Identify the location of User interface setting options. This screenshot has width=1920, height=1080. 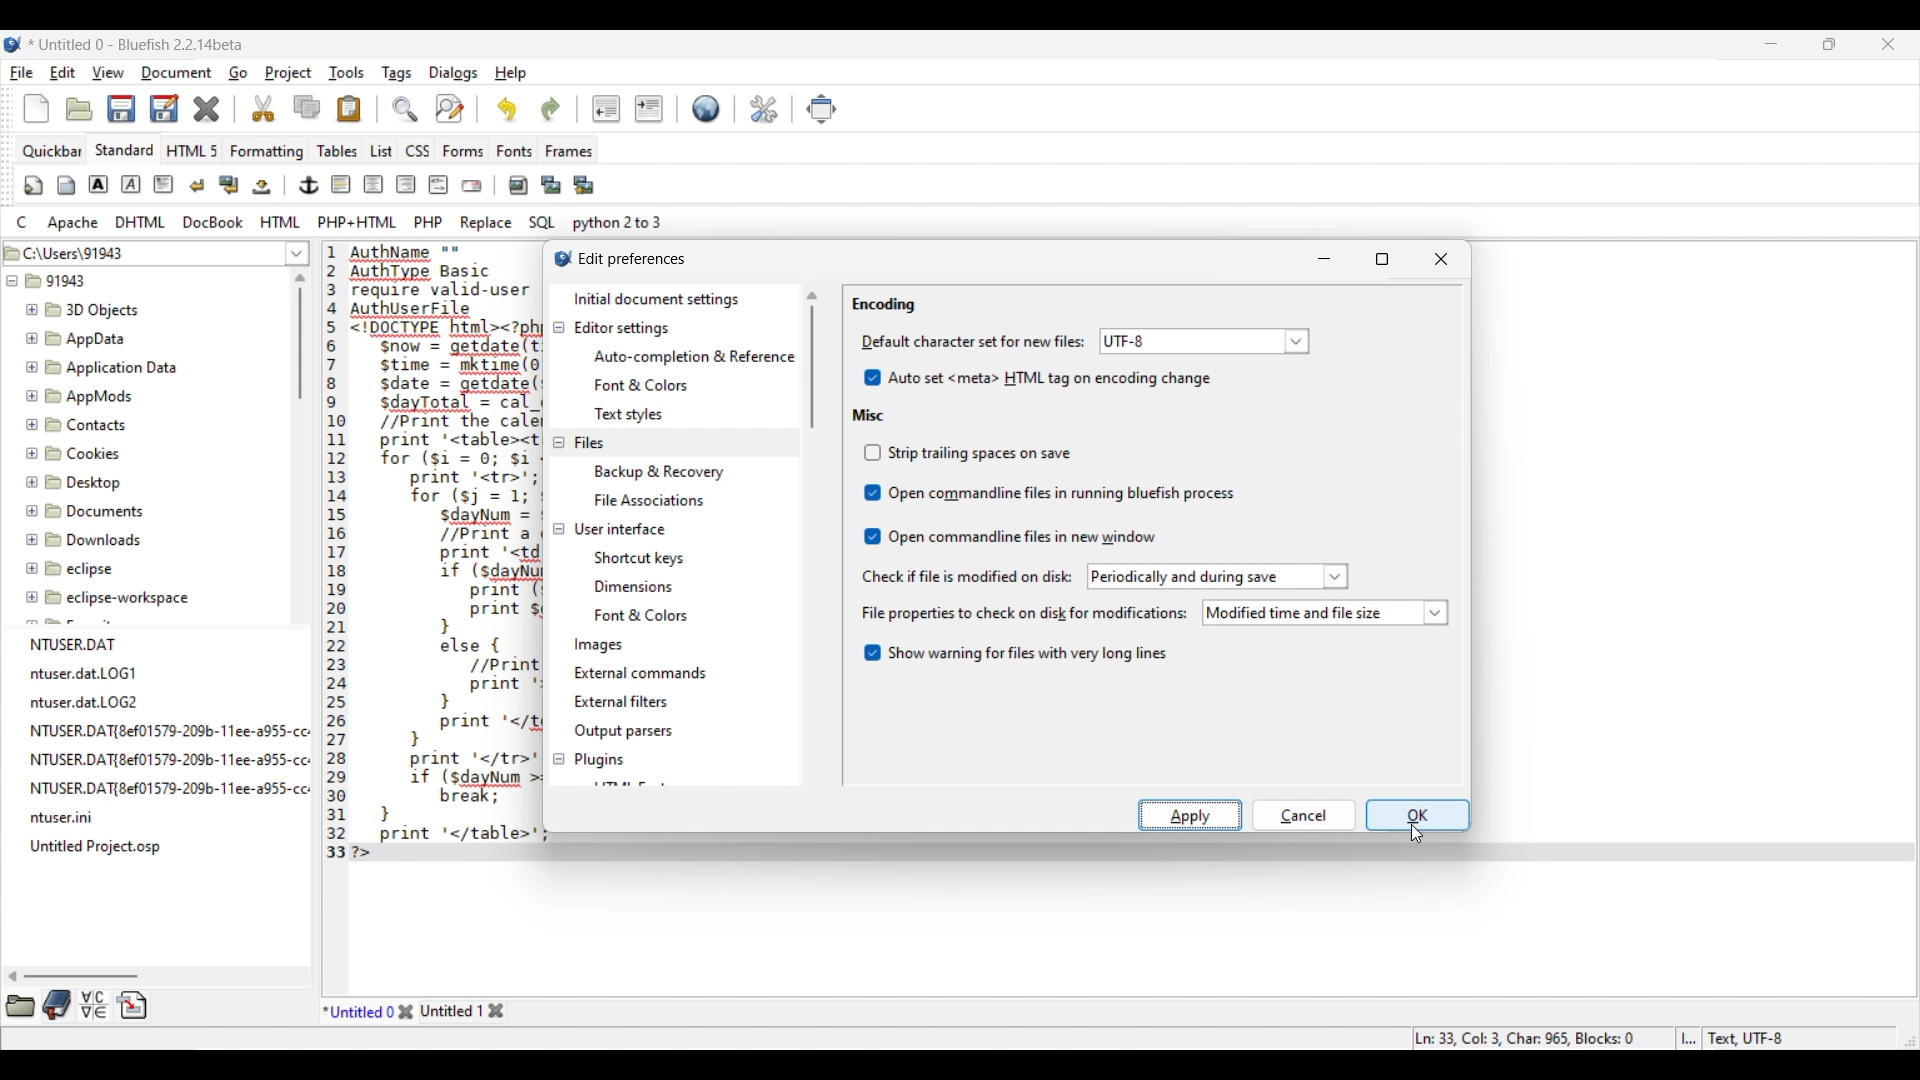
(658, 587).